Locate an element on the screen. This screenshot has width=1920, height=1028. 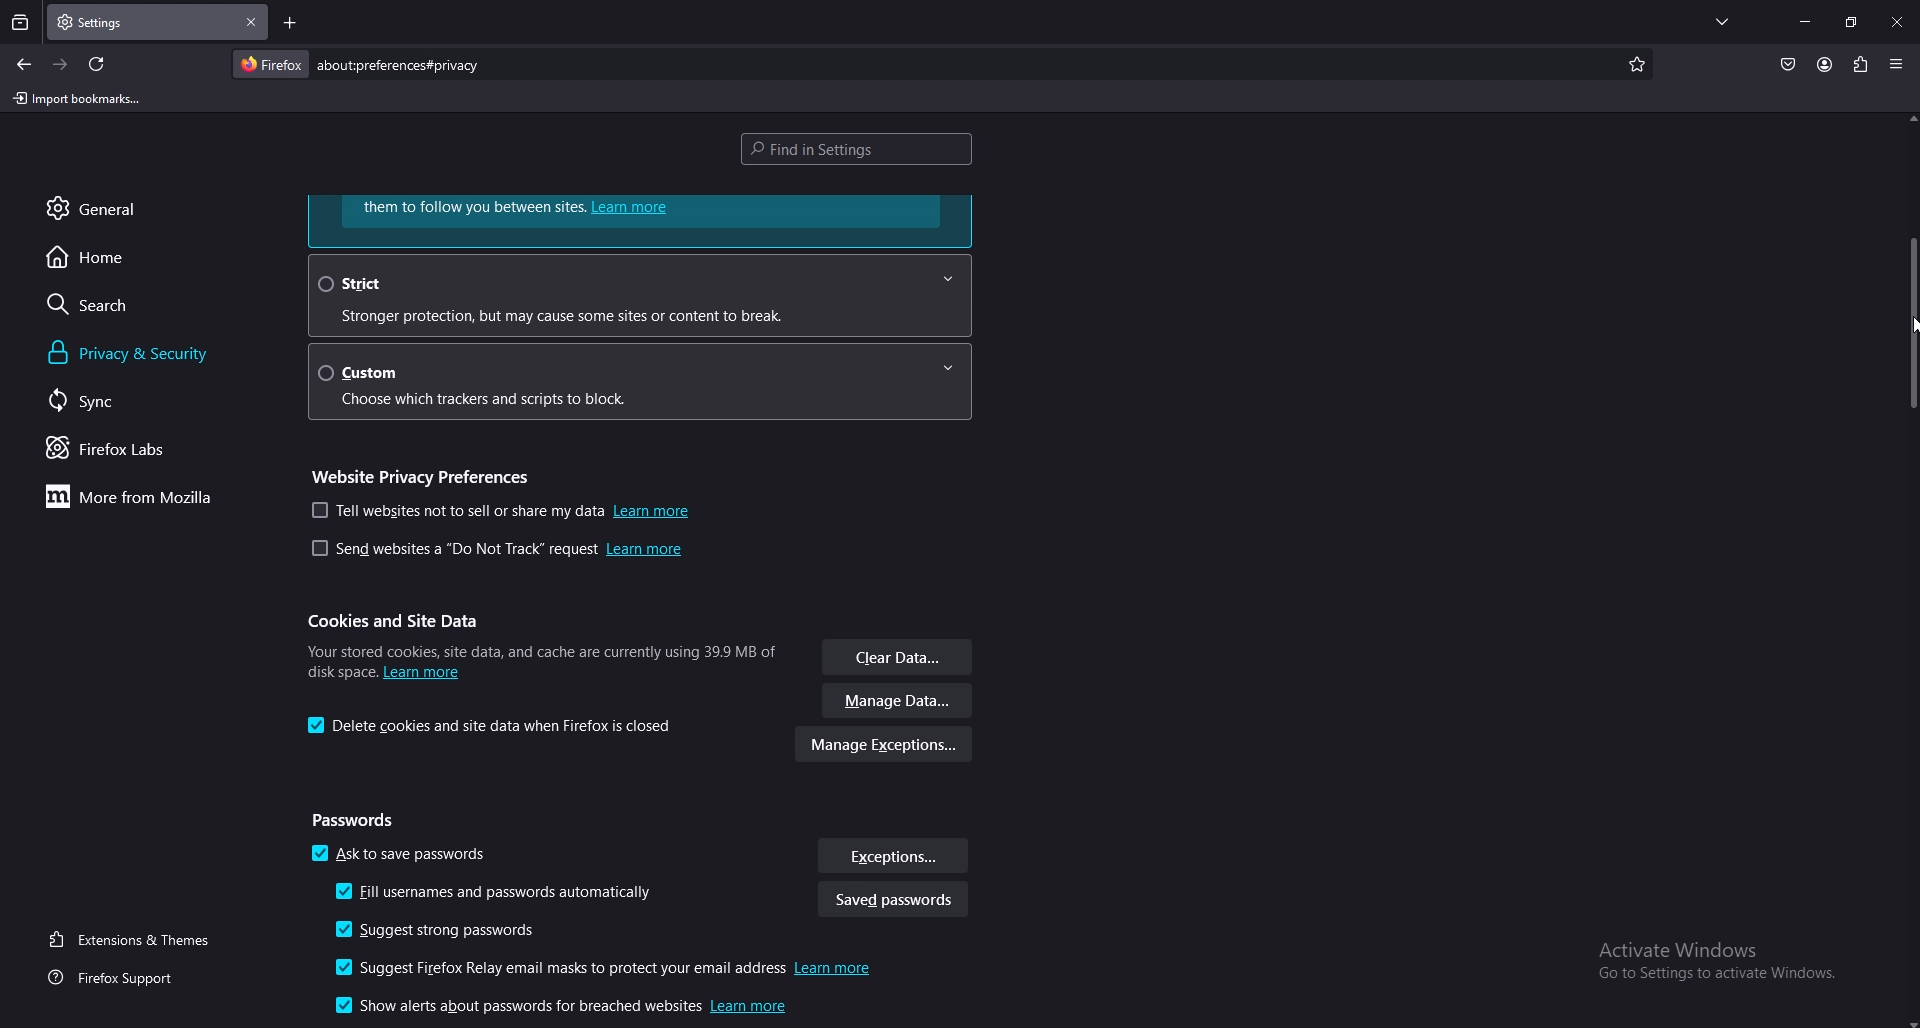
minimize is located at coordinates (1807, 21).